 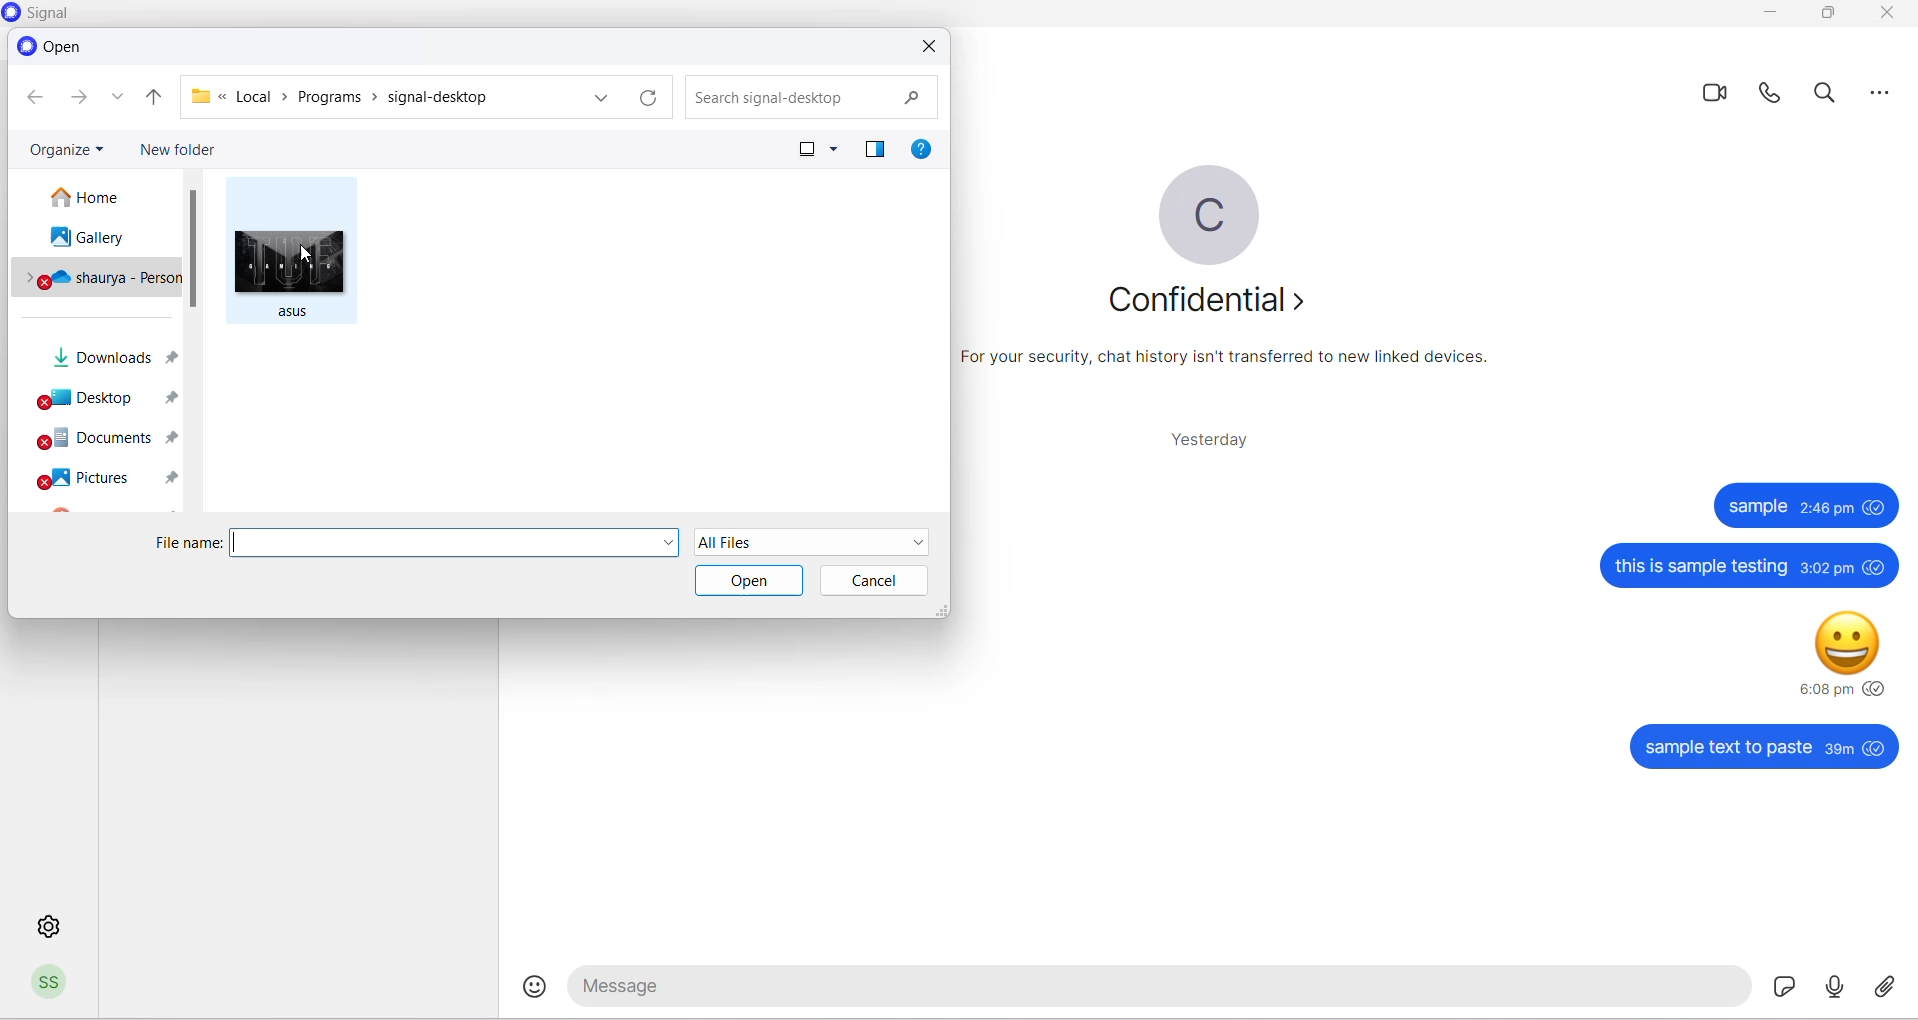 What do you see at coordinates (1877, 506) in the screenshot?
I see `seen` at bounding box center [1877, 506].